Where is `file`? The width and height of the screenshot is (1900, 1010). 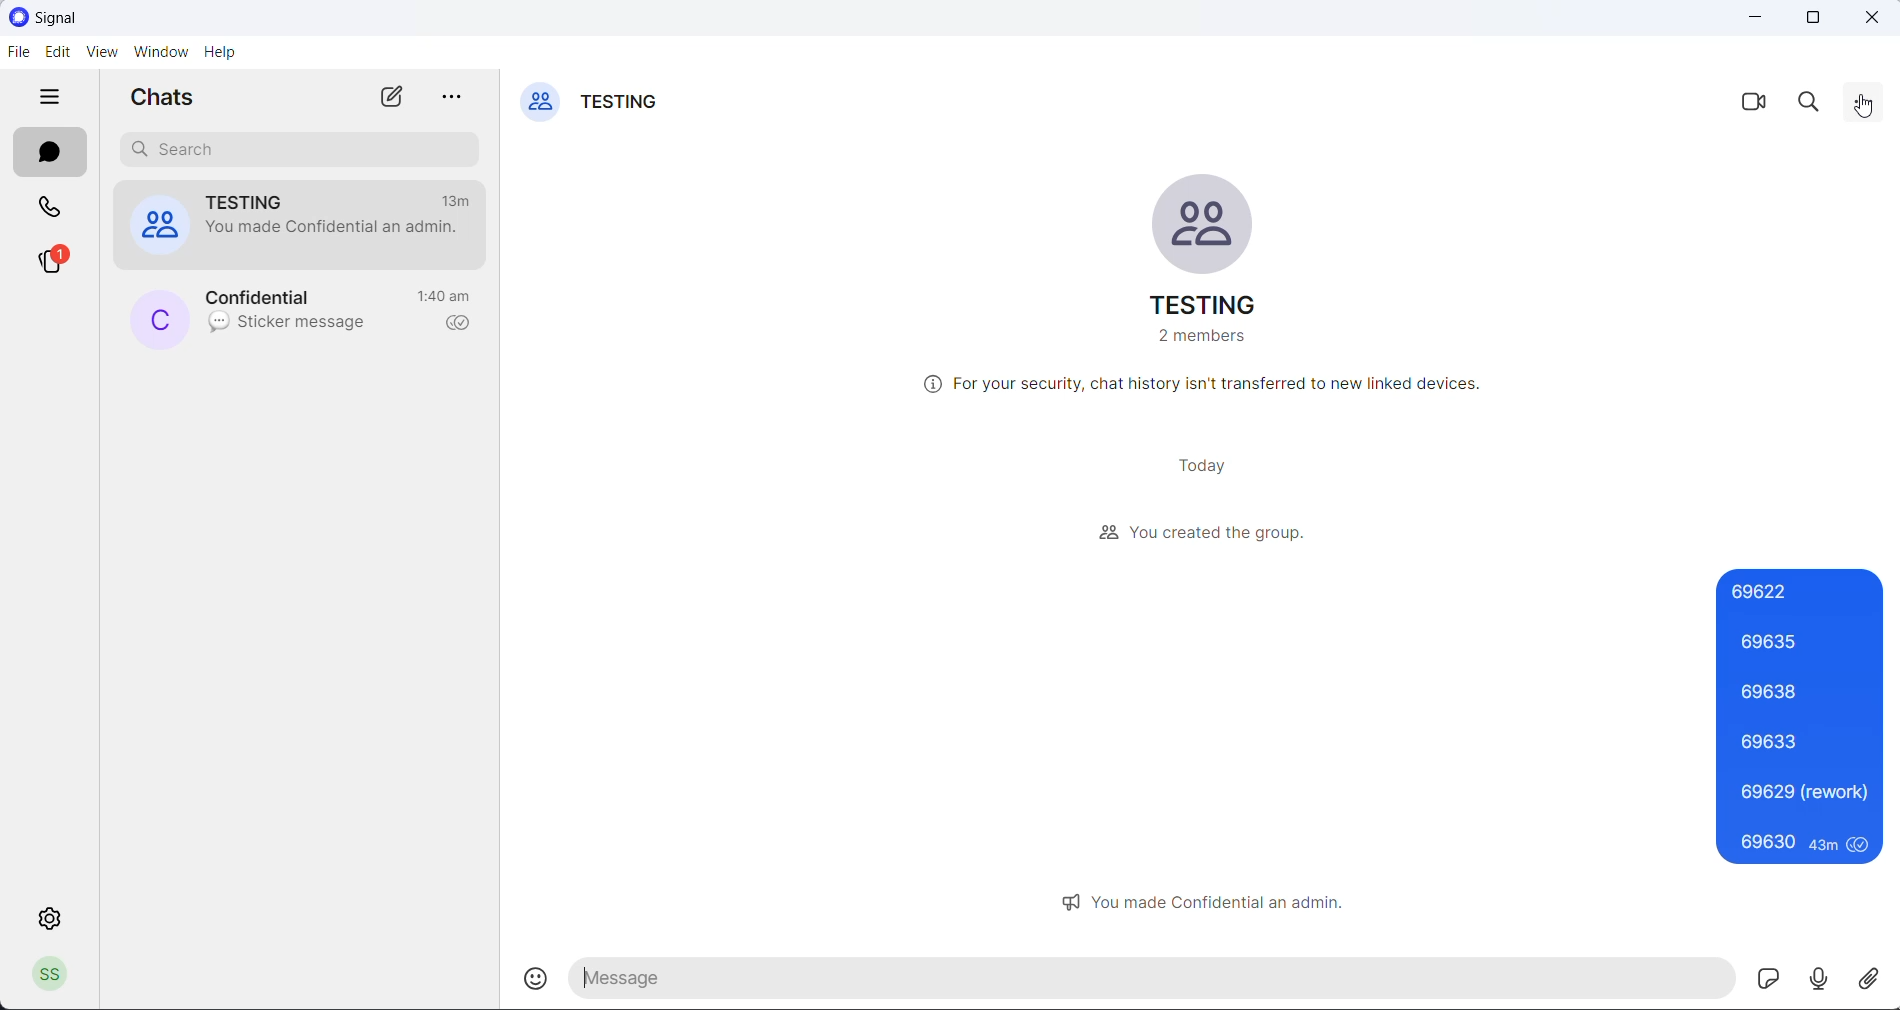
file is located at coordinates (15, 53).